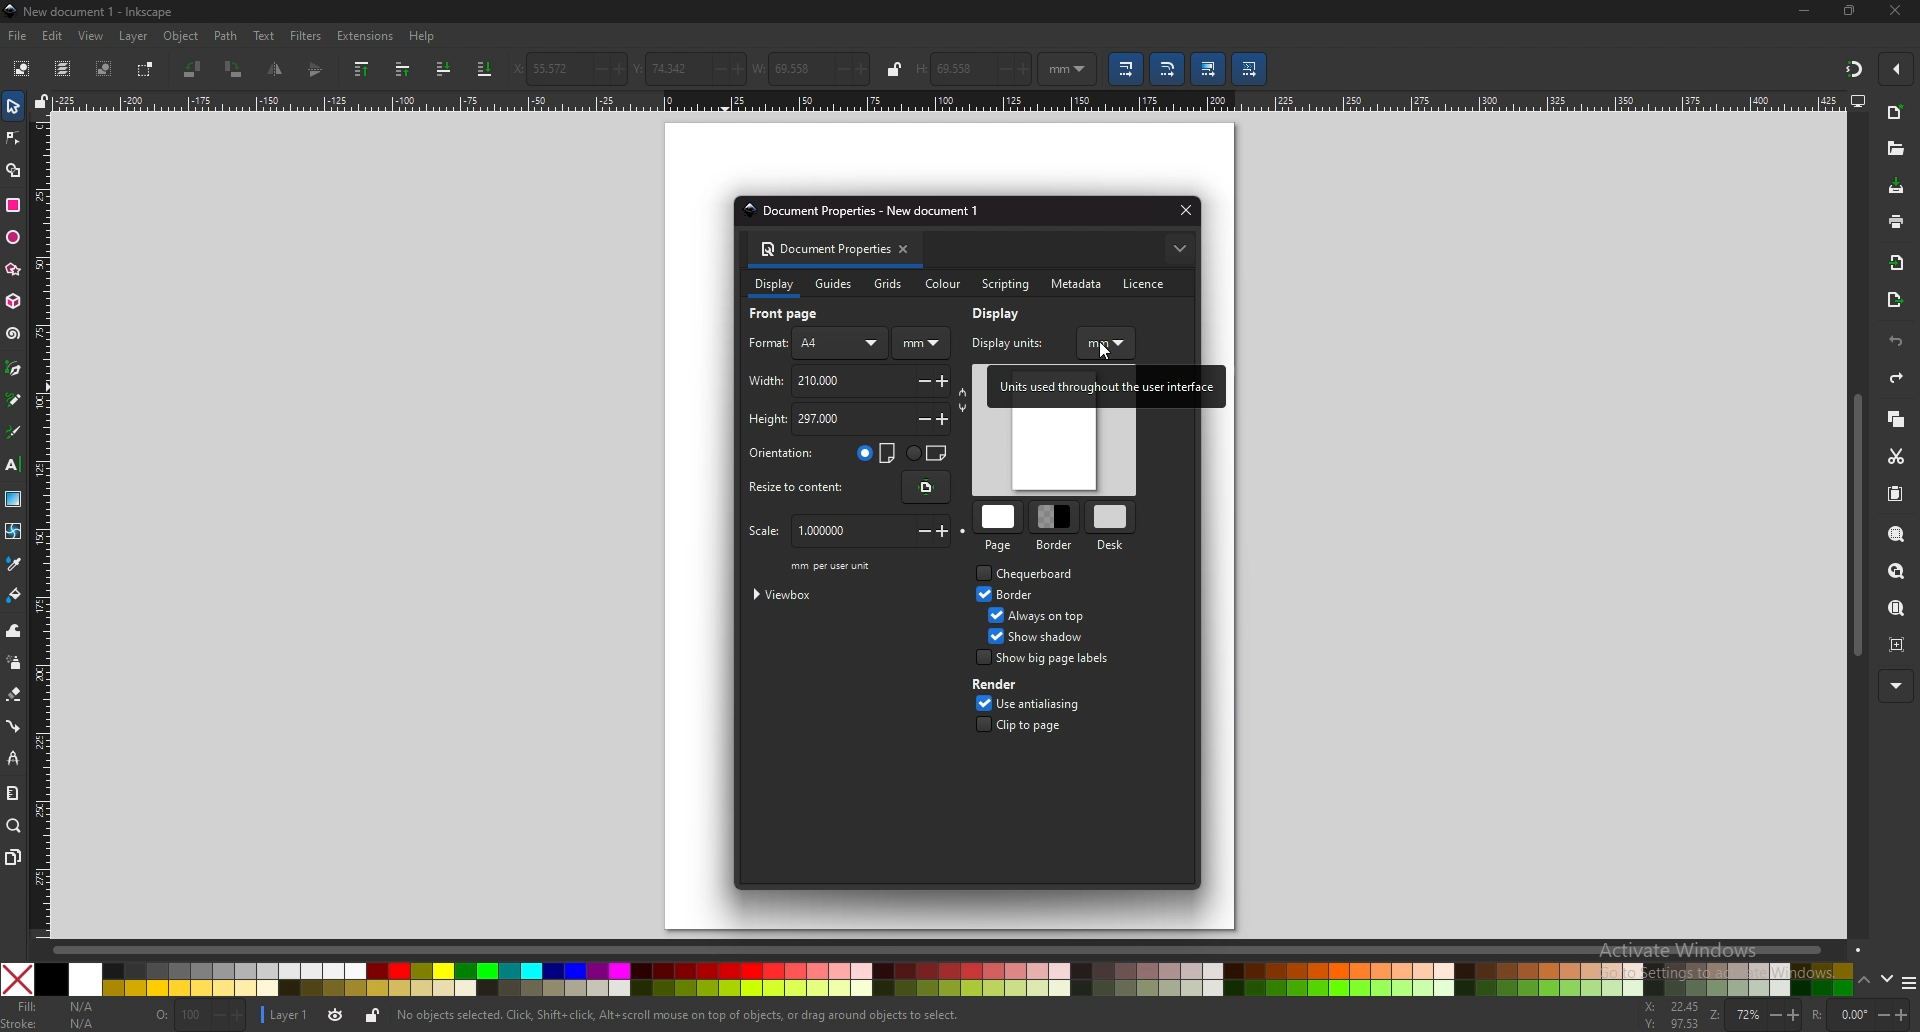  I want to click on move patterns, so click(1252, 68).